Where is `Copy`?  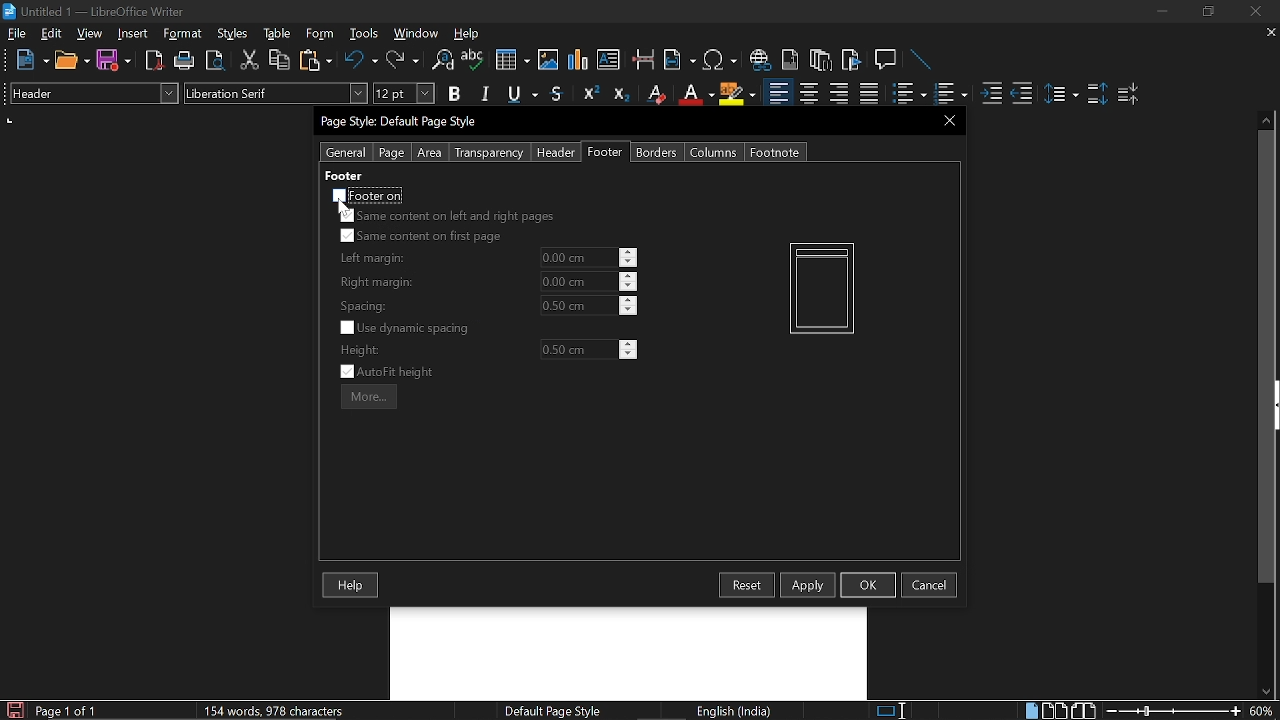
Copy is located at coordinates (278, 60).